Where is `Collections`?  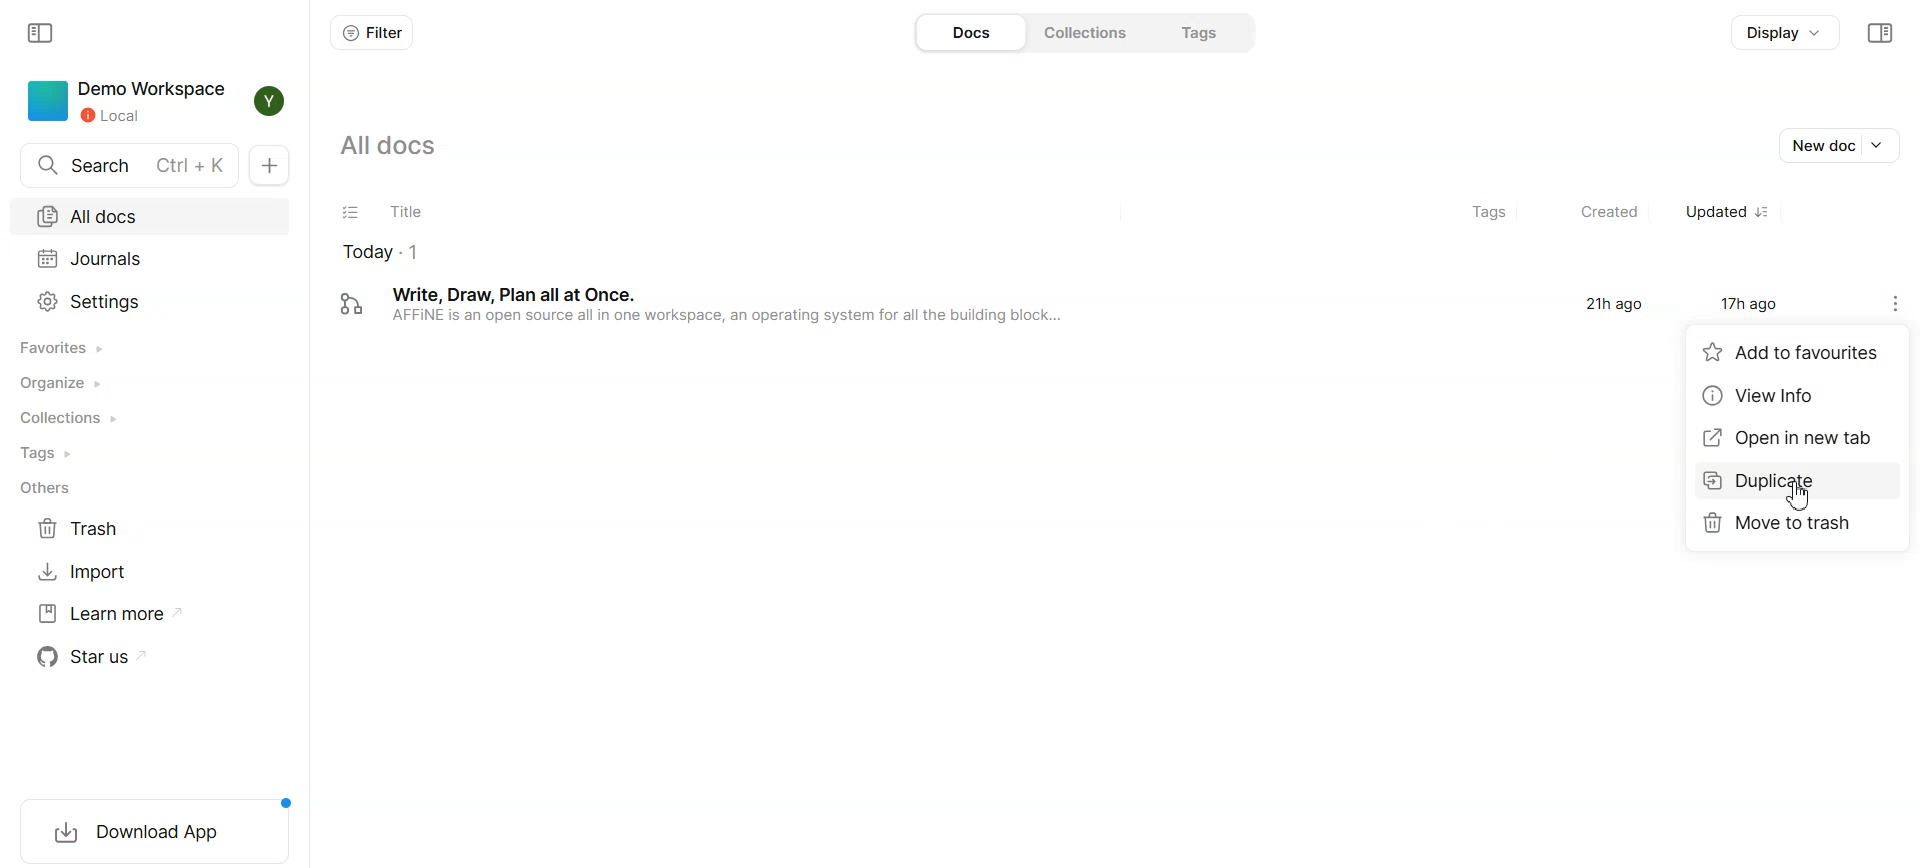
Collections is located at coordinates (150, 419).